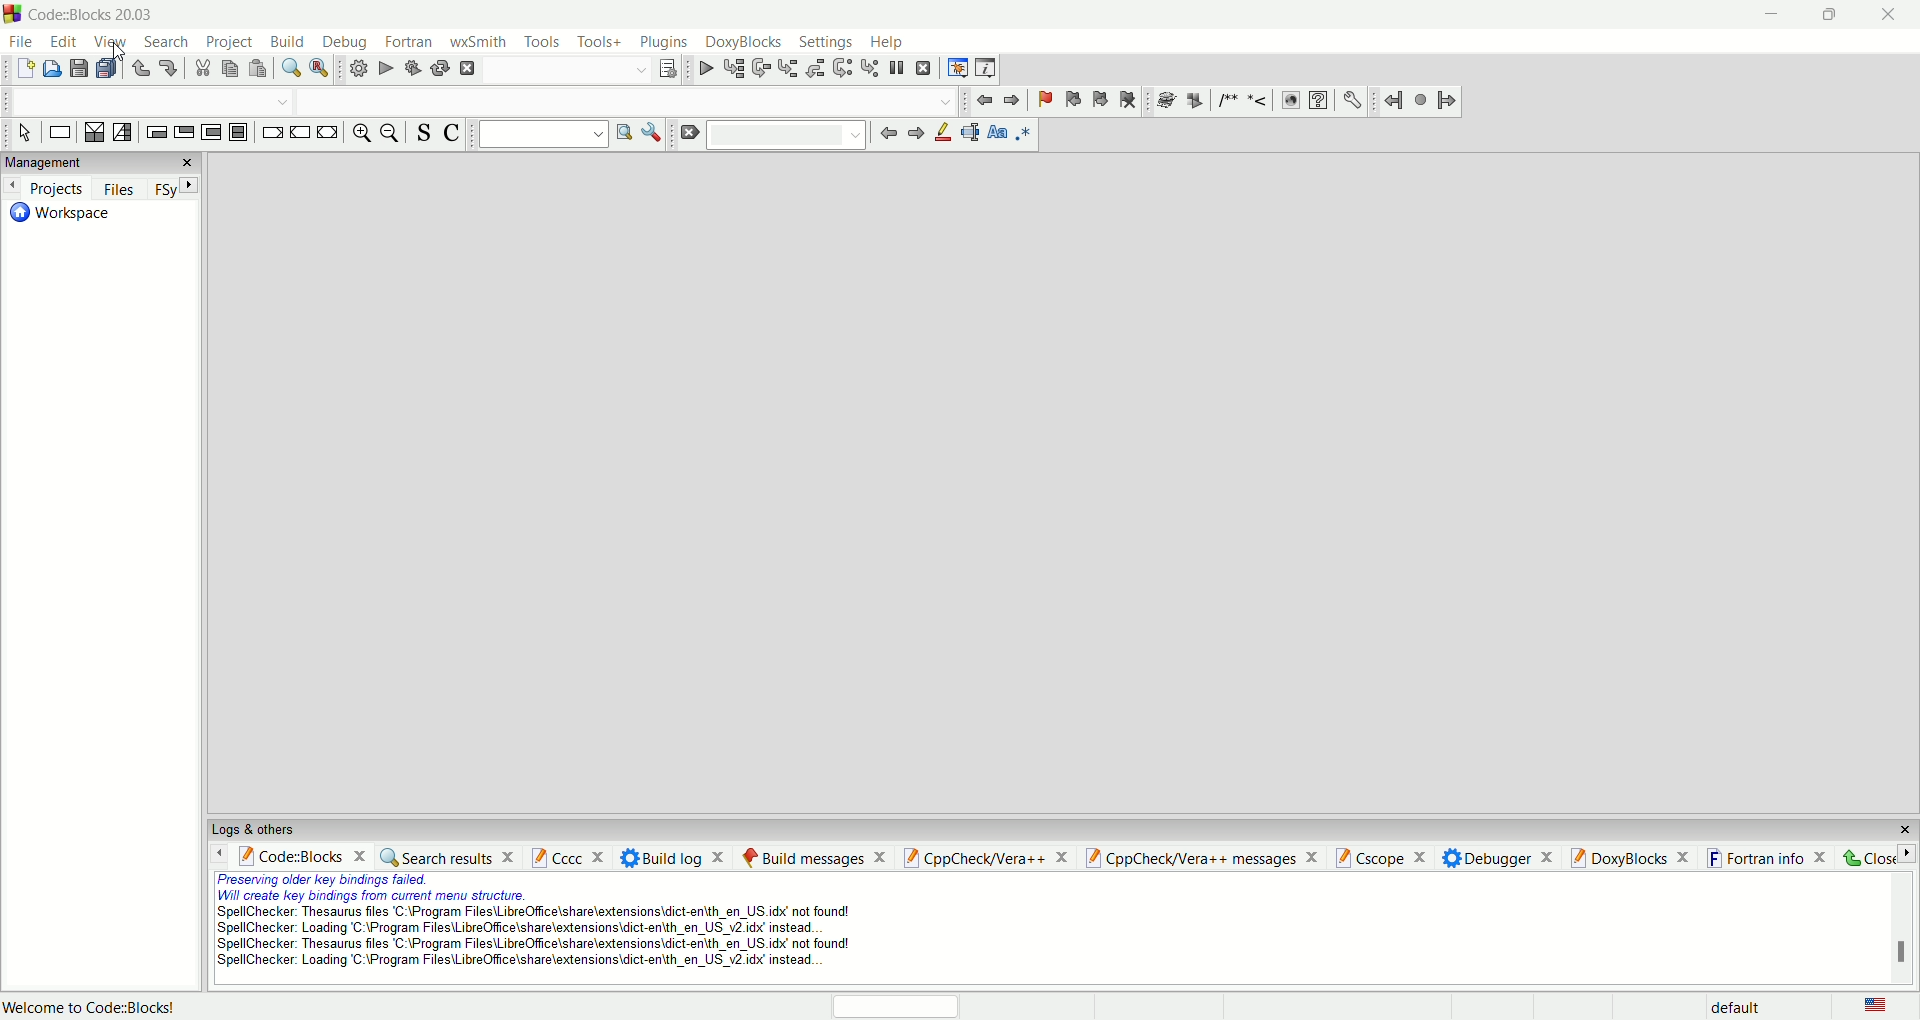  Describe the element at coordinates (123, 189) in the screenshot. I see `files` at that location.